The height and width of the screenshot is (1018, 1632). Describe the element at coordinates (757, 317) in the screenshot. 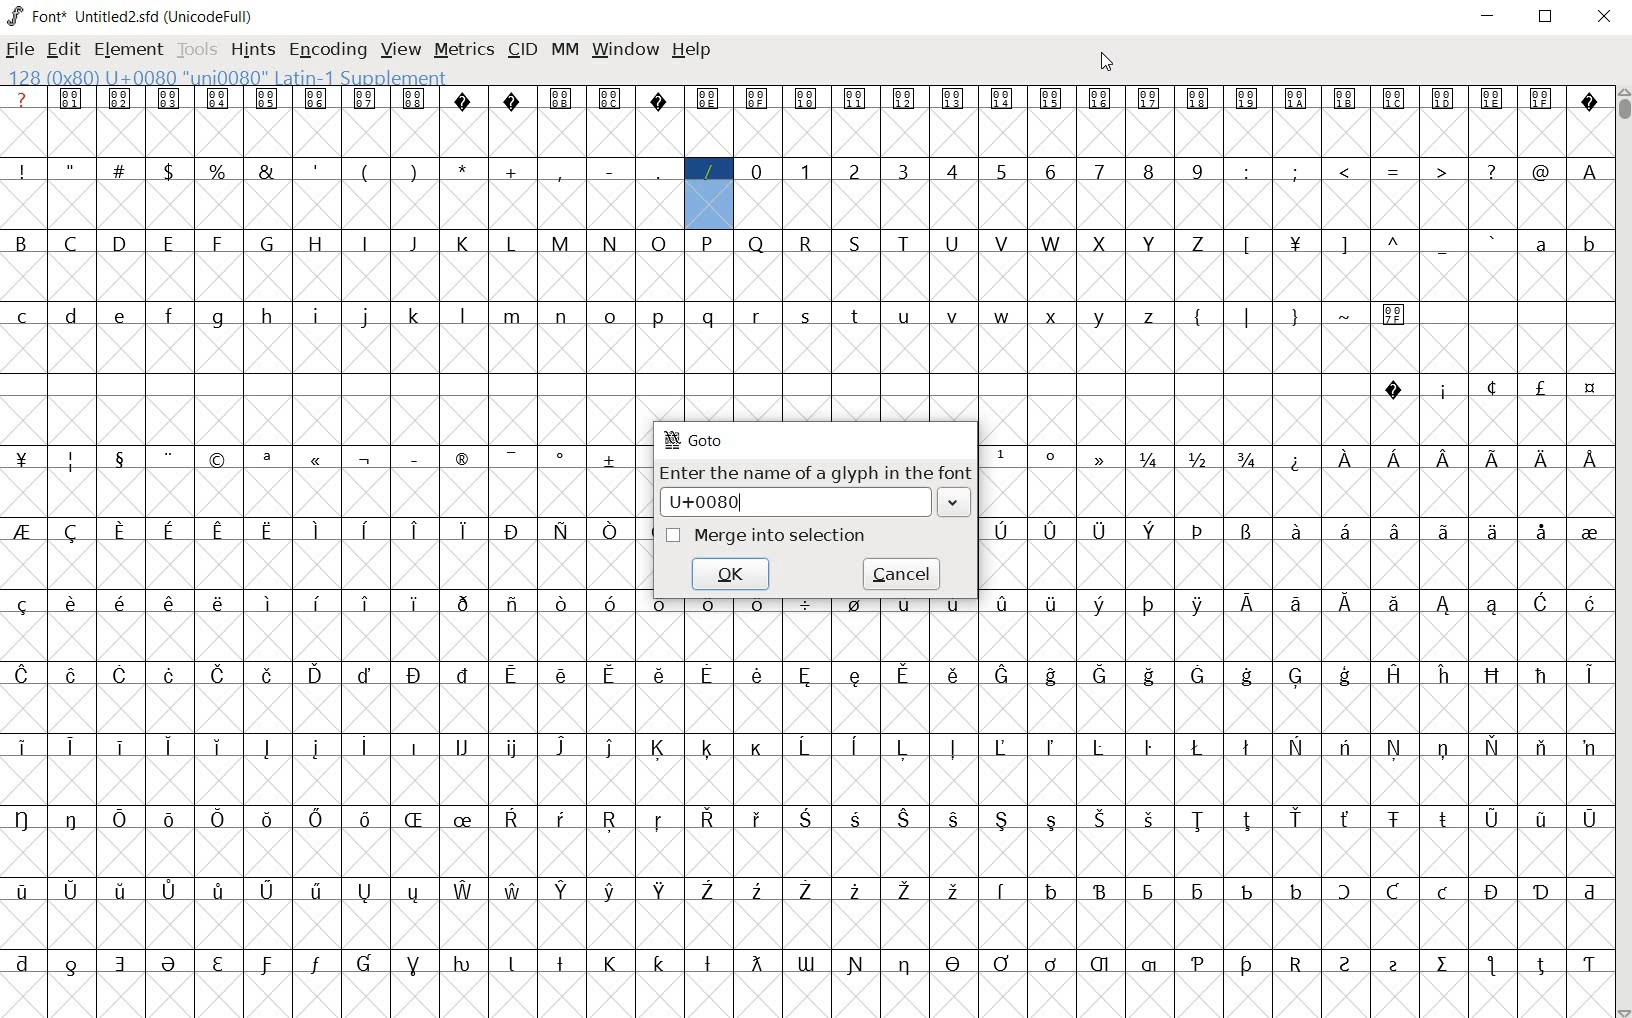

I see `glyph` at that location.